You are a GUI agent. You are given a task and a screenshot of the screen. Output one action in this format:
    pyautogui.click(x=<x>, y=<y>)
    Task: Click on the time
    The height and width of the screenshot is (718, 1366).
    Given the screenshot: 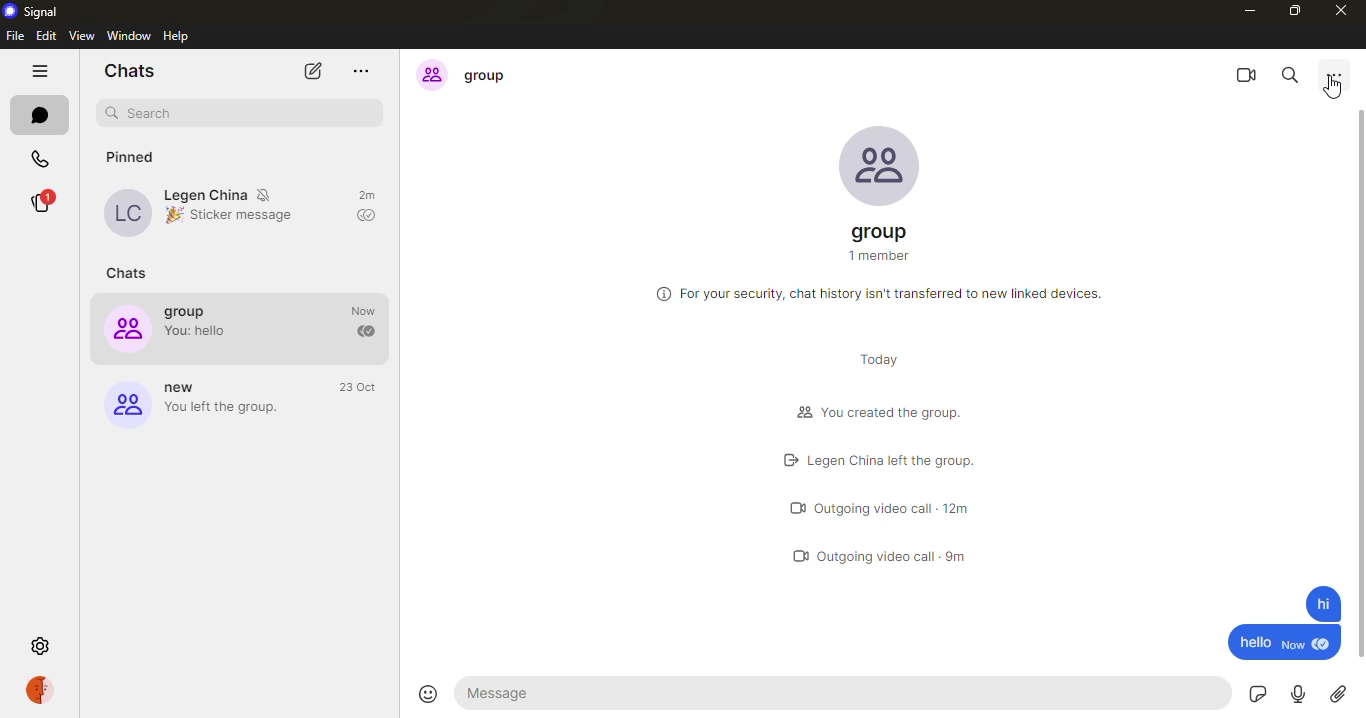 What is the action you would take?
    pyautogui.click(x=359, y=388)
    